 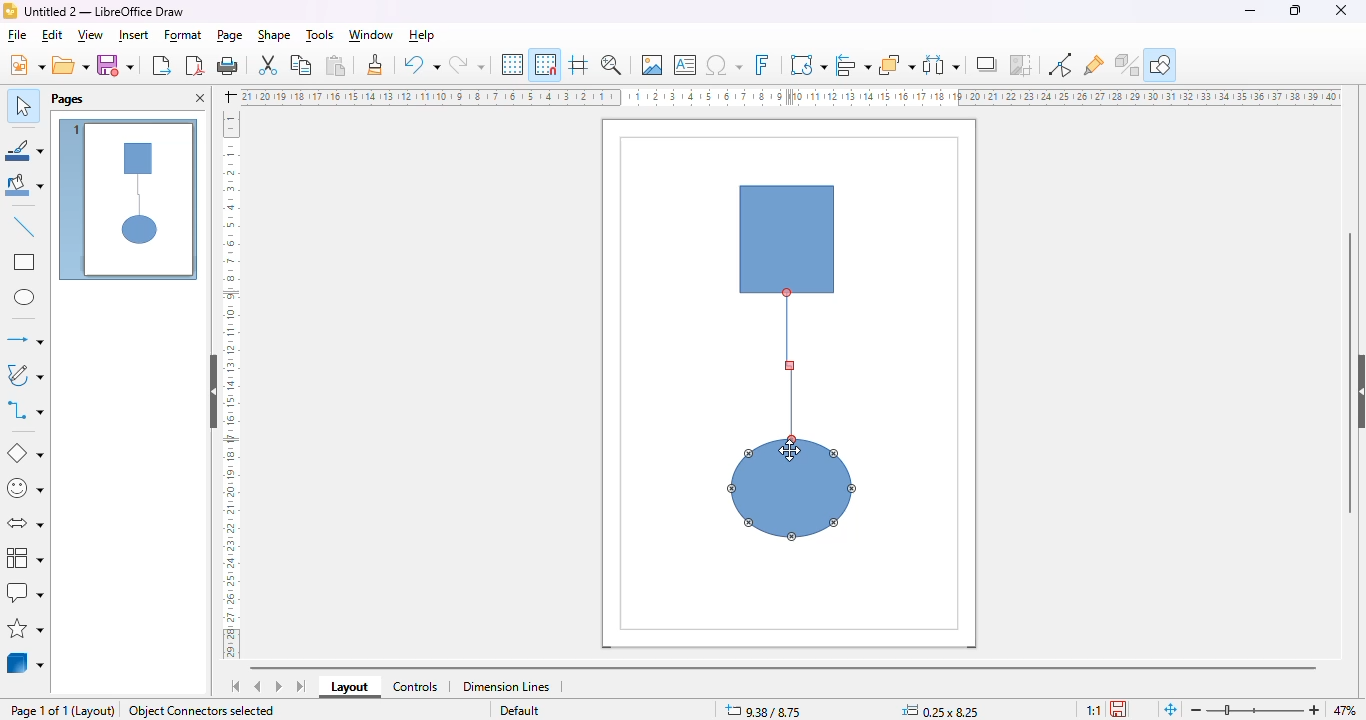 What do you see at coordinates (1250, 11) in the screenshot?
I see `minimize` at bounding box center [1250, 11].